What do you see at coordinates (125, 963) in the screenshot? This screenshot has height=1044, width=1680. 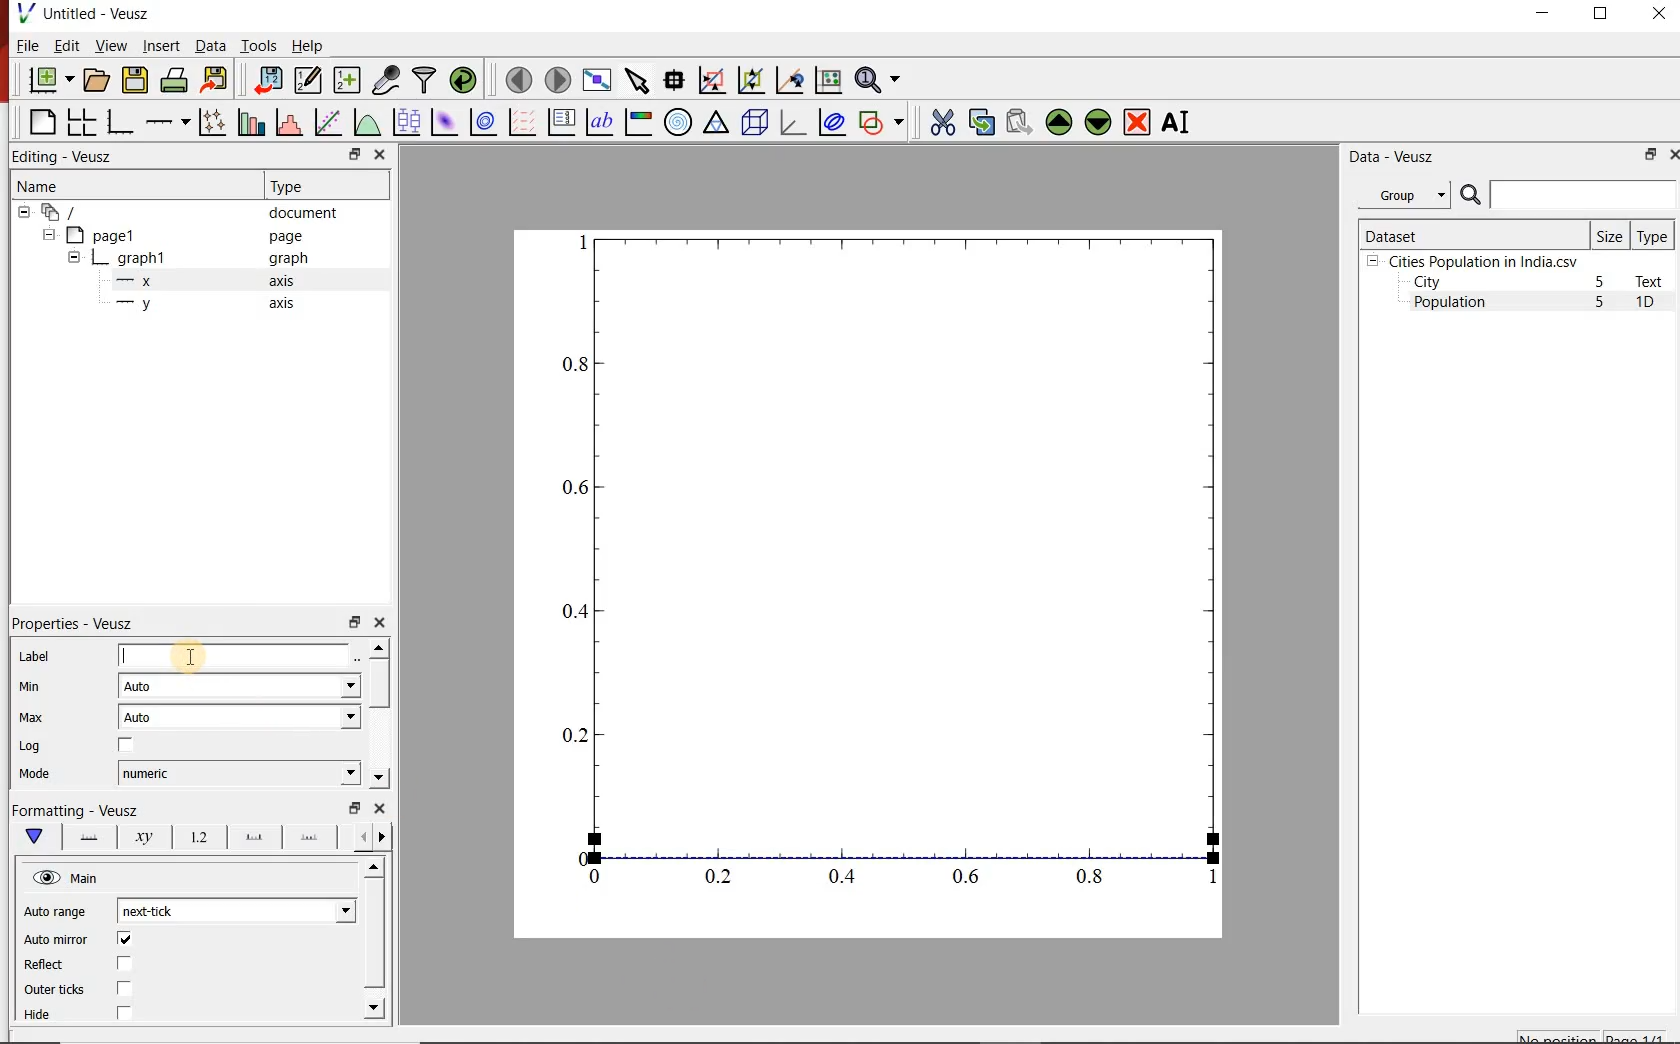 I see `check/uncheck` at bounding box center [125, 963].